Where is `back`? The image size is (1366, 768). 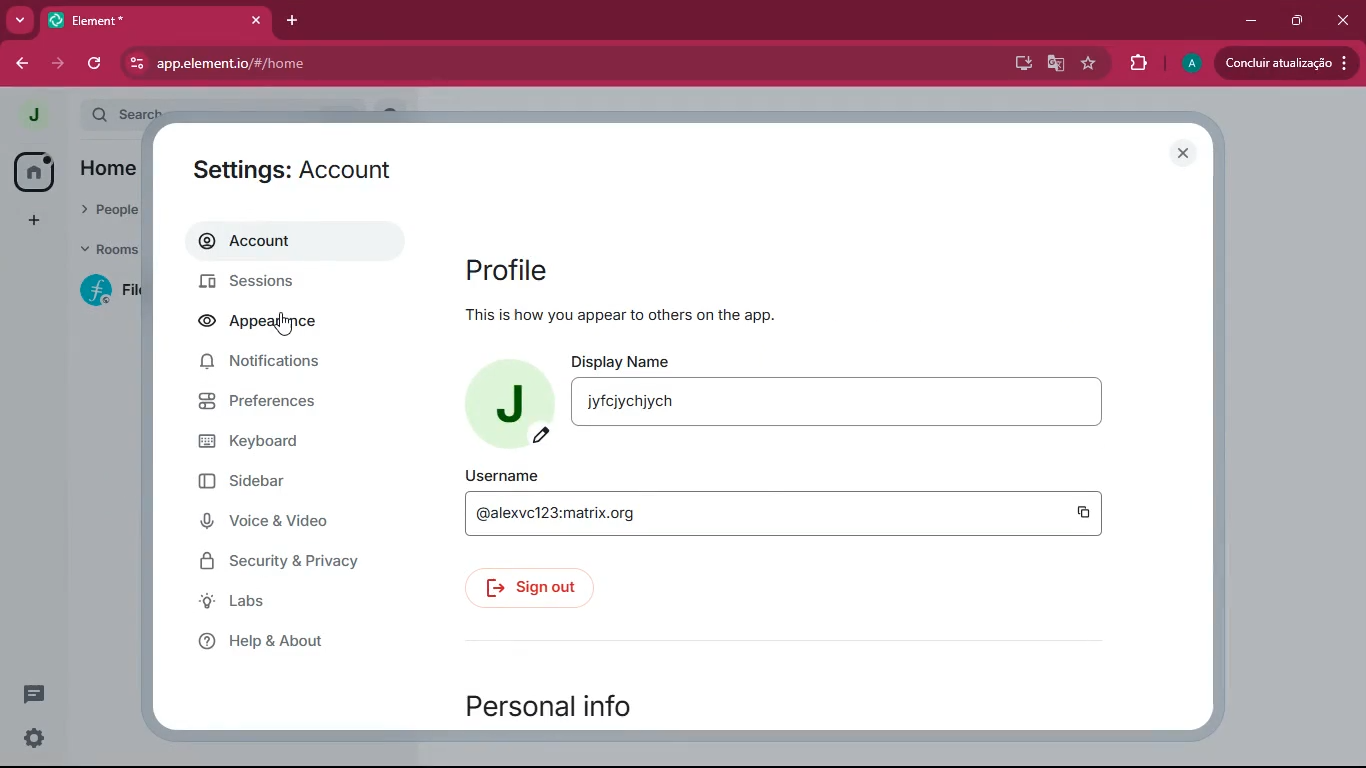 back is located at coordinates (23, 65).